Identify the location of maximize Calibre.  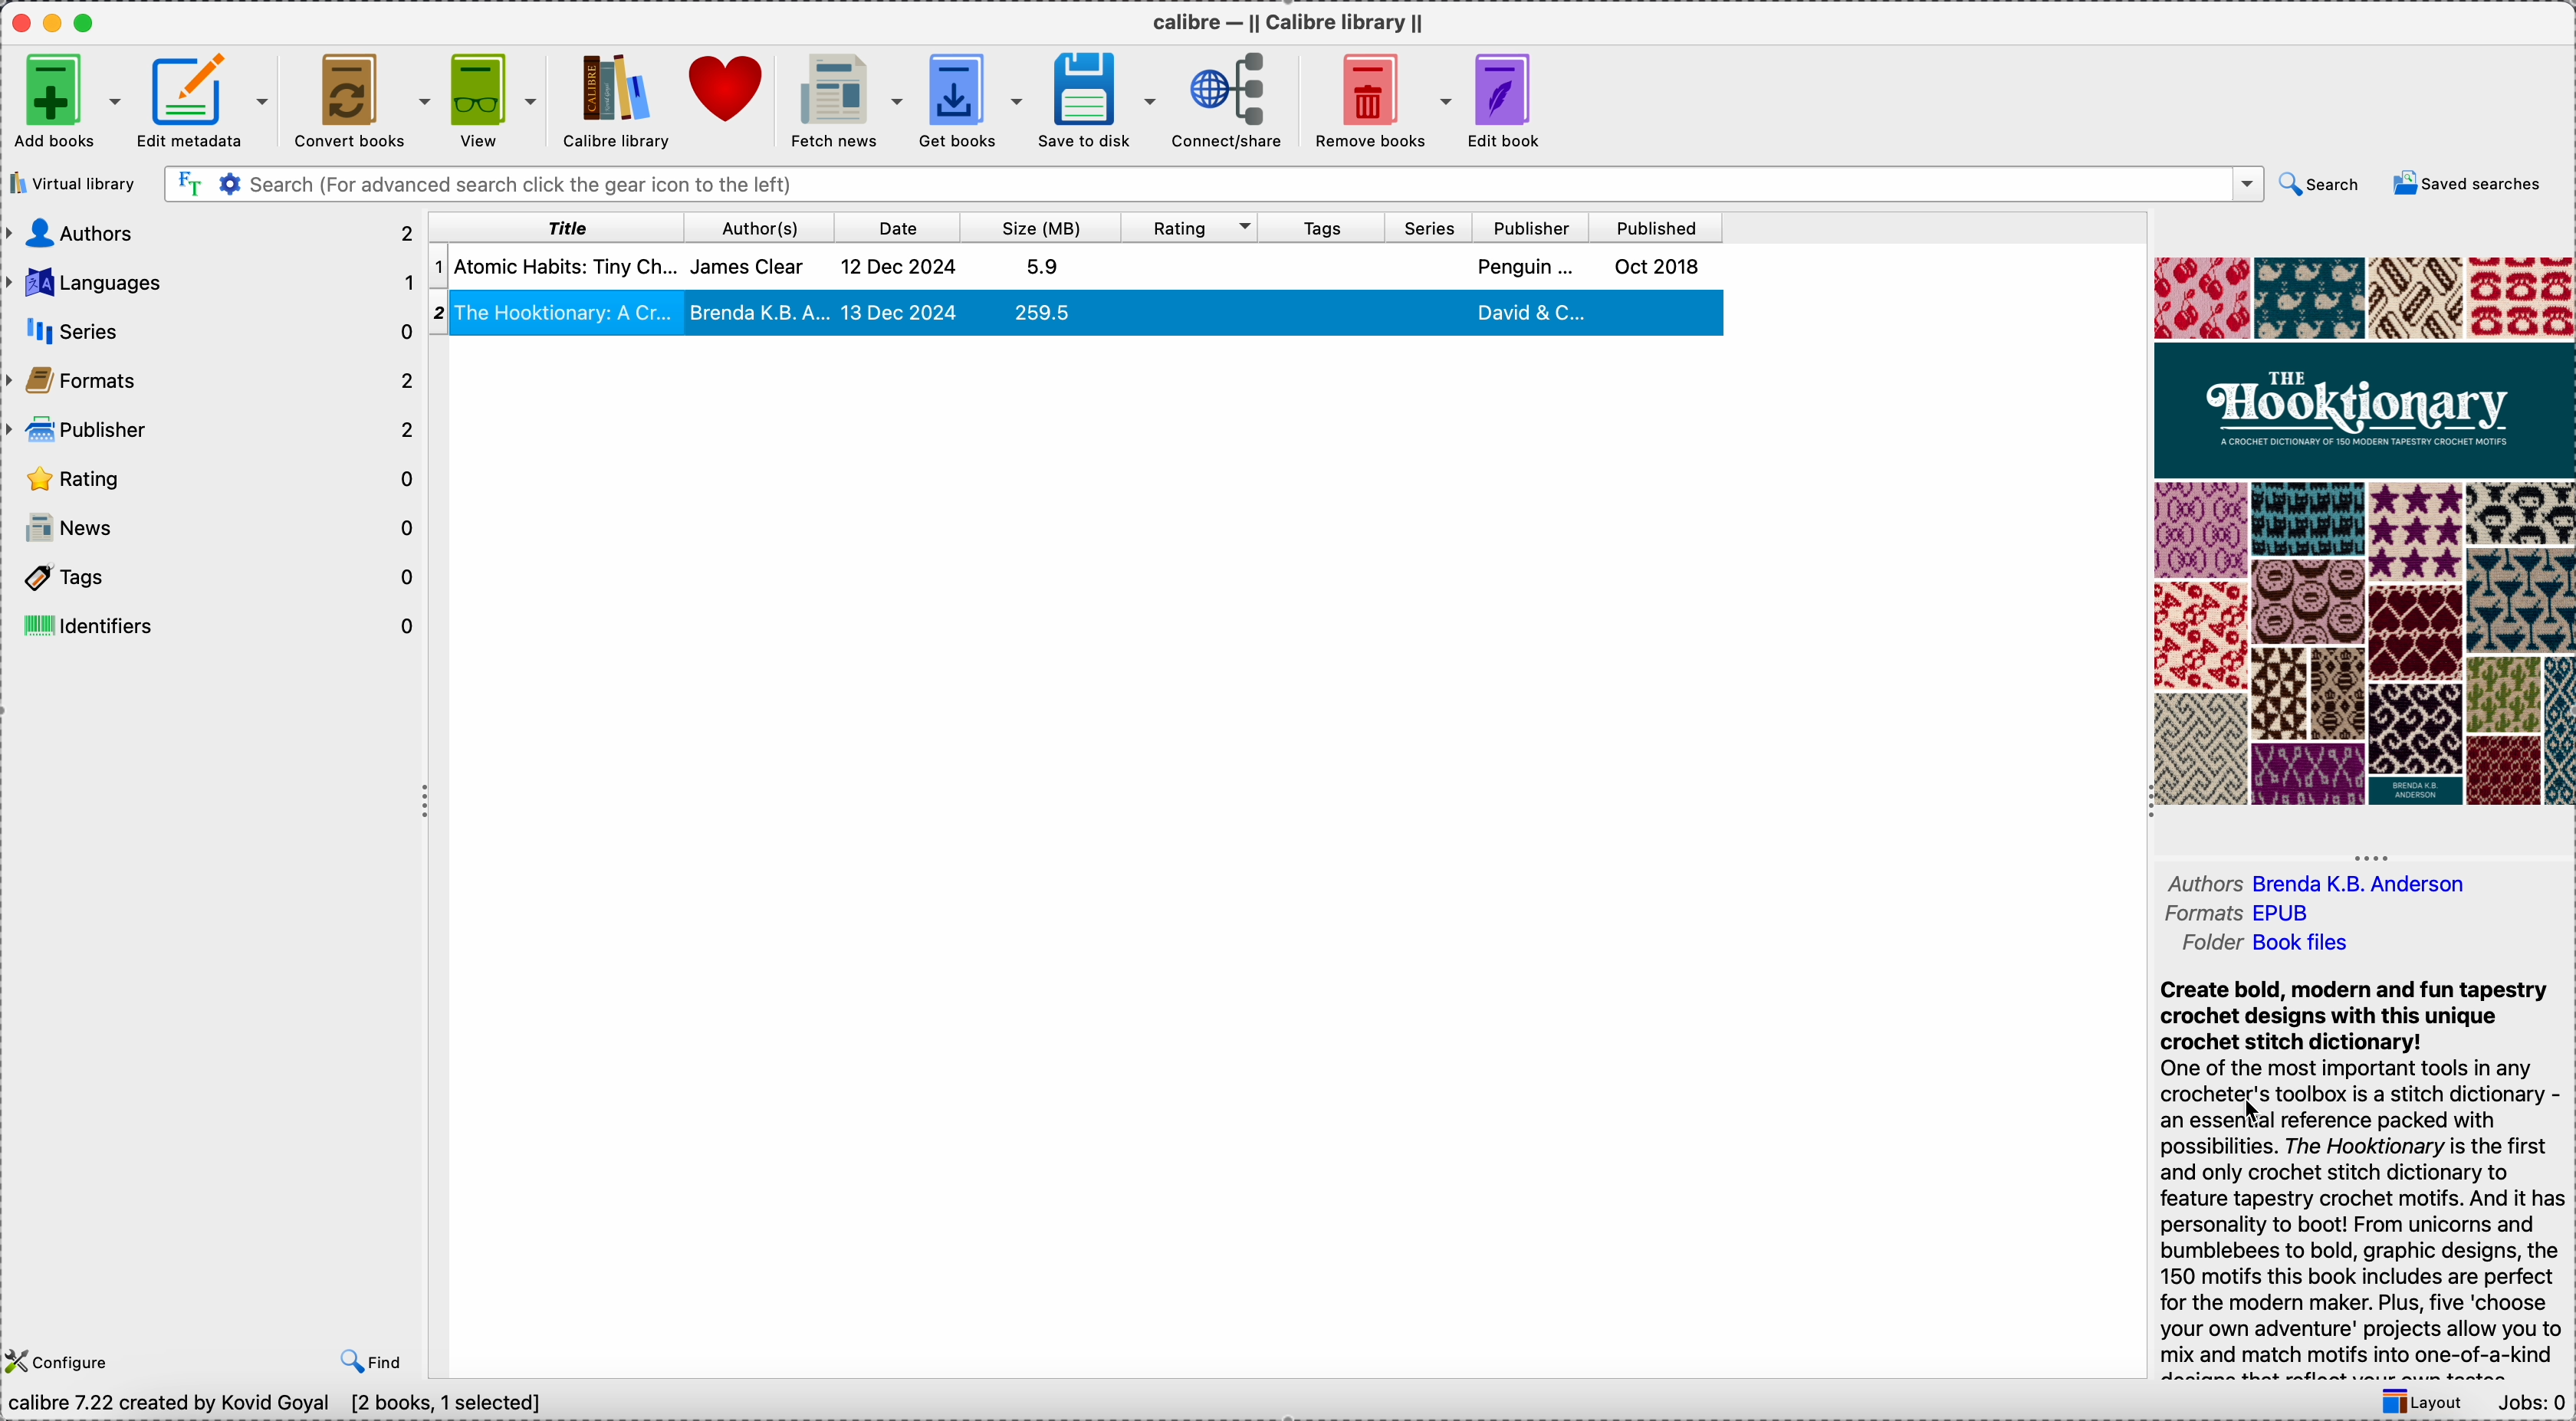
(98, 19).